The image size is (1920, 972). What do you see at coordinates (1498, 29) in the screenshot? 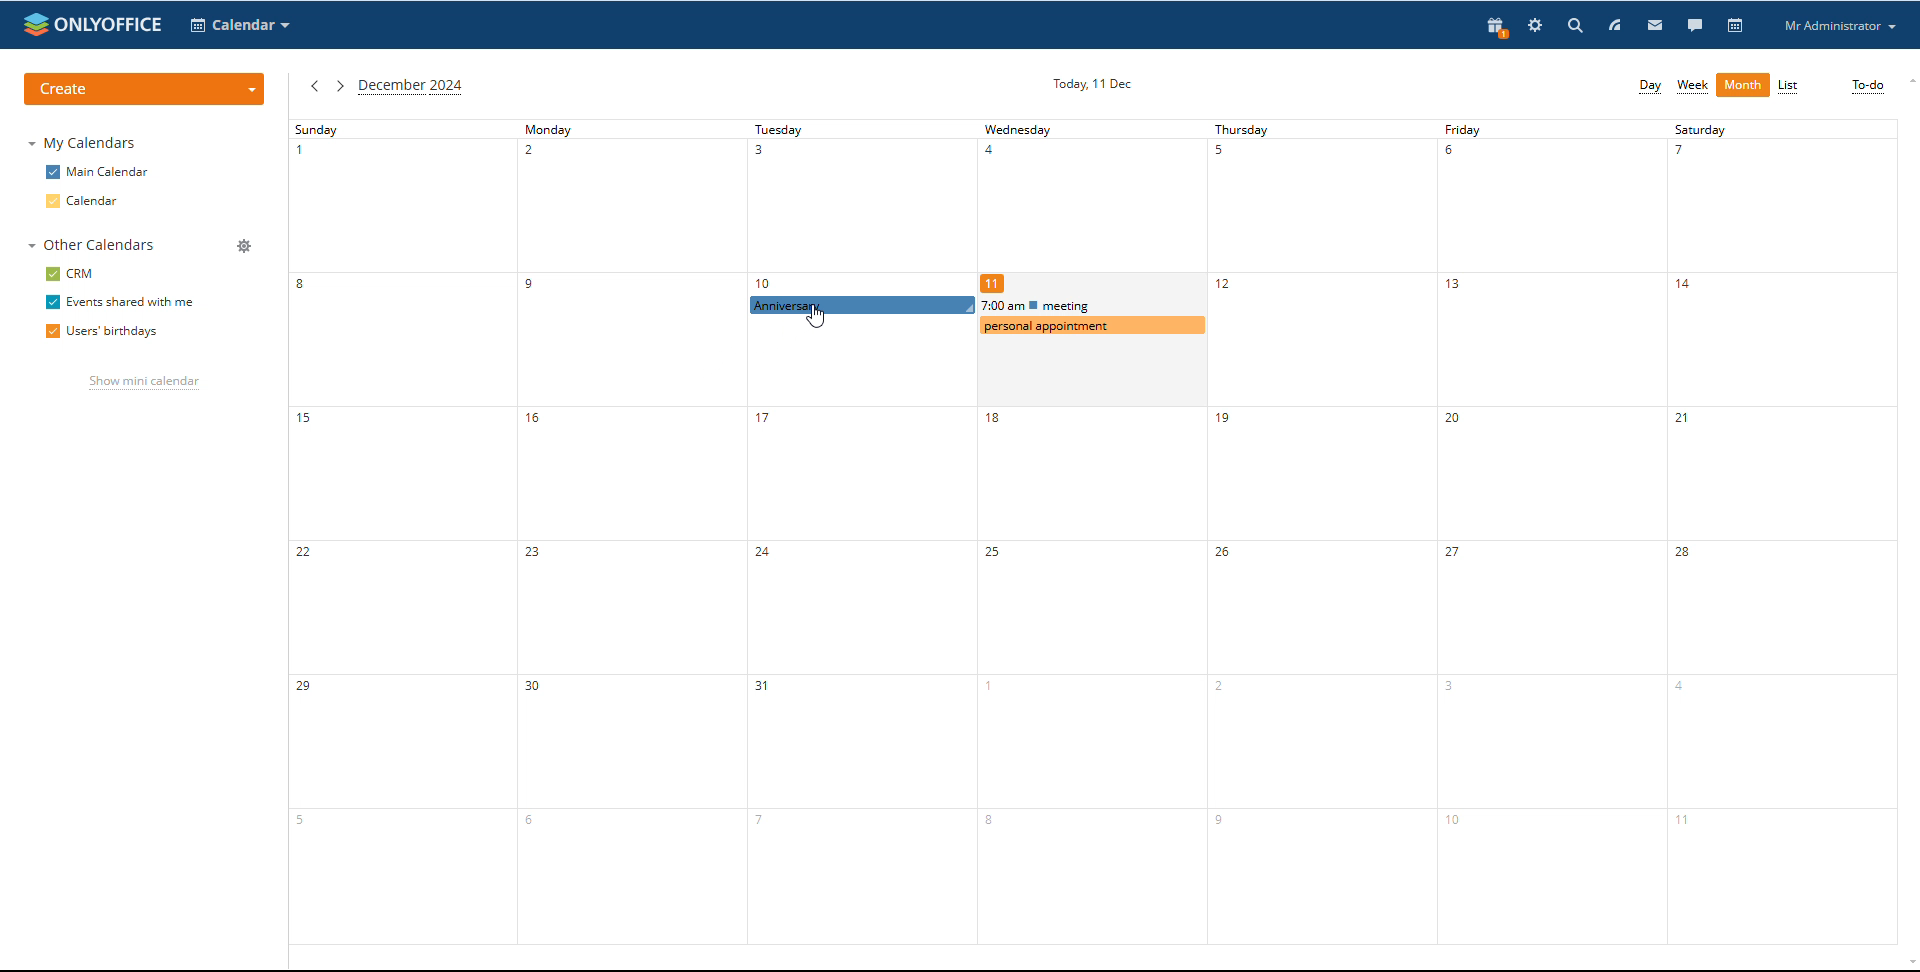
I see `present` at bounding box center [1498, 29].